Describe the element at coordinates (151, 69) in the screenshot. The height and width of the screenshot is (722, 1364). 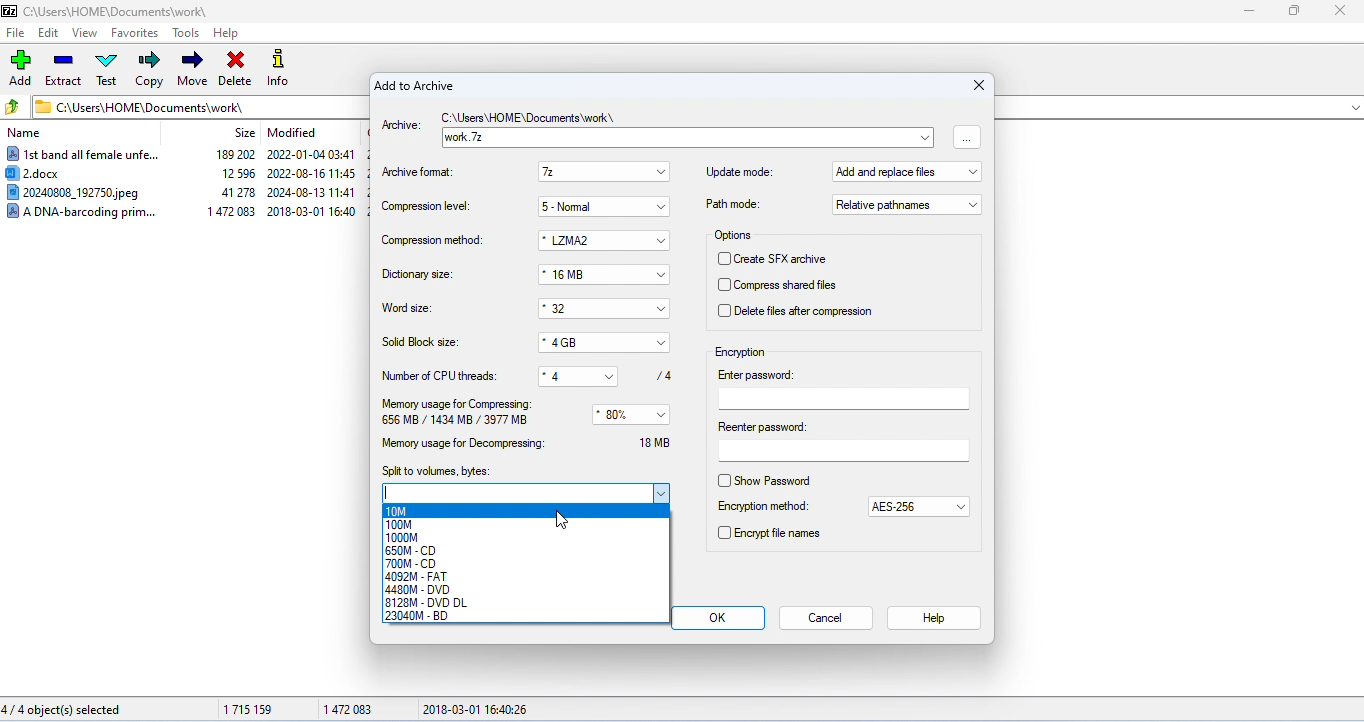
I see `copy` at that location.